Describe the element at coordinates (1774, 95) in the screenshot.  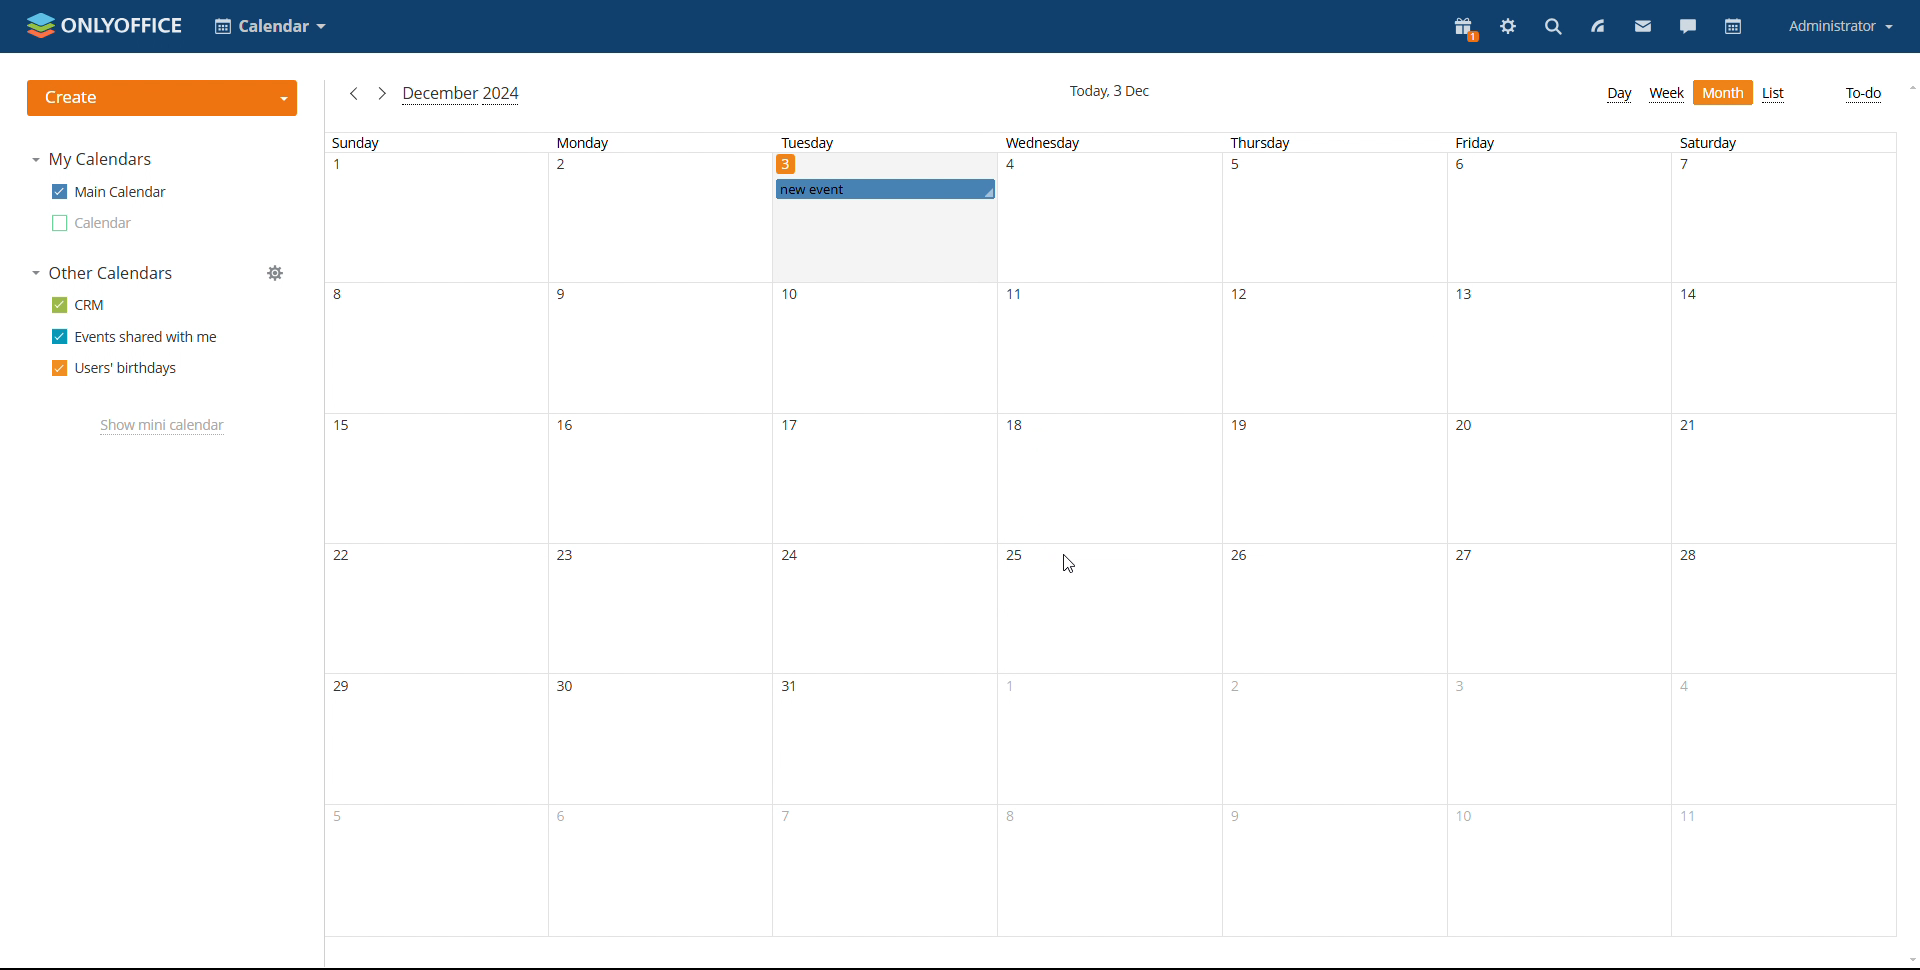
I see `list view` at that location.